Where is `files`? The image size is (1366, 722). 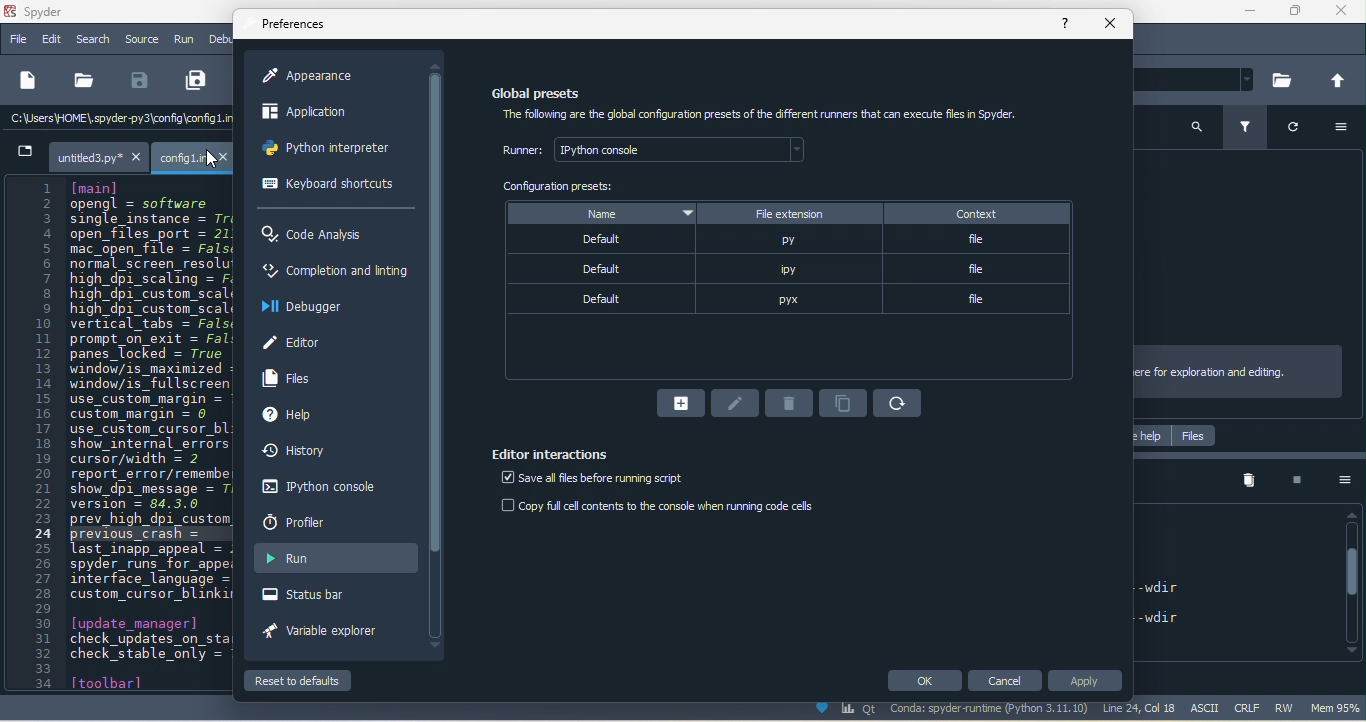
files is located at coordinates (1192, 435).